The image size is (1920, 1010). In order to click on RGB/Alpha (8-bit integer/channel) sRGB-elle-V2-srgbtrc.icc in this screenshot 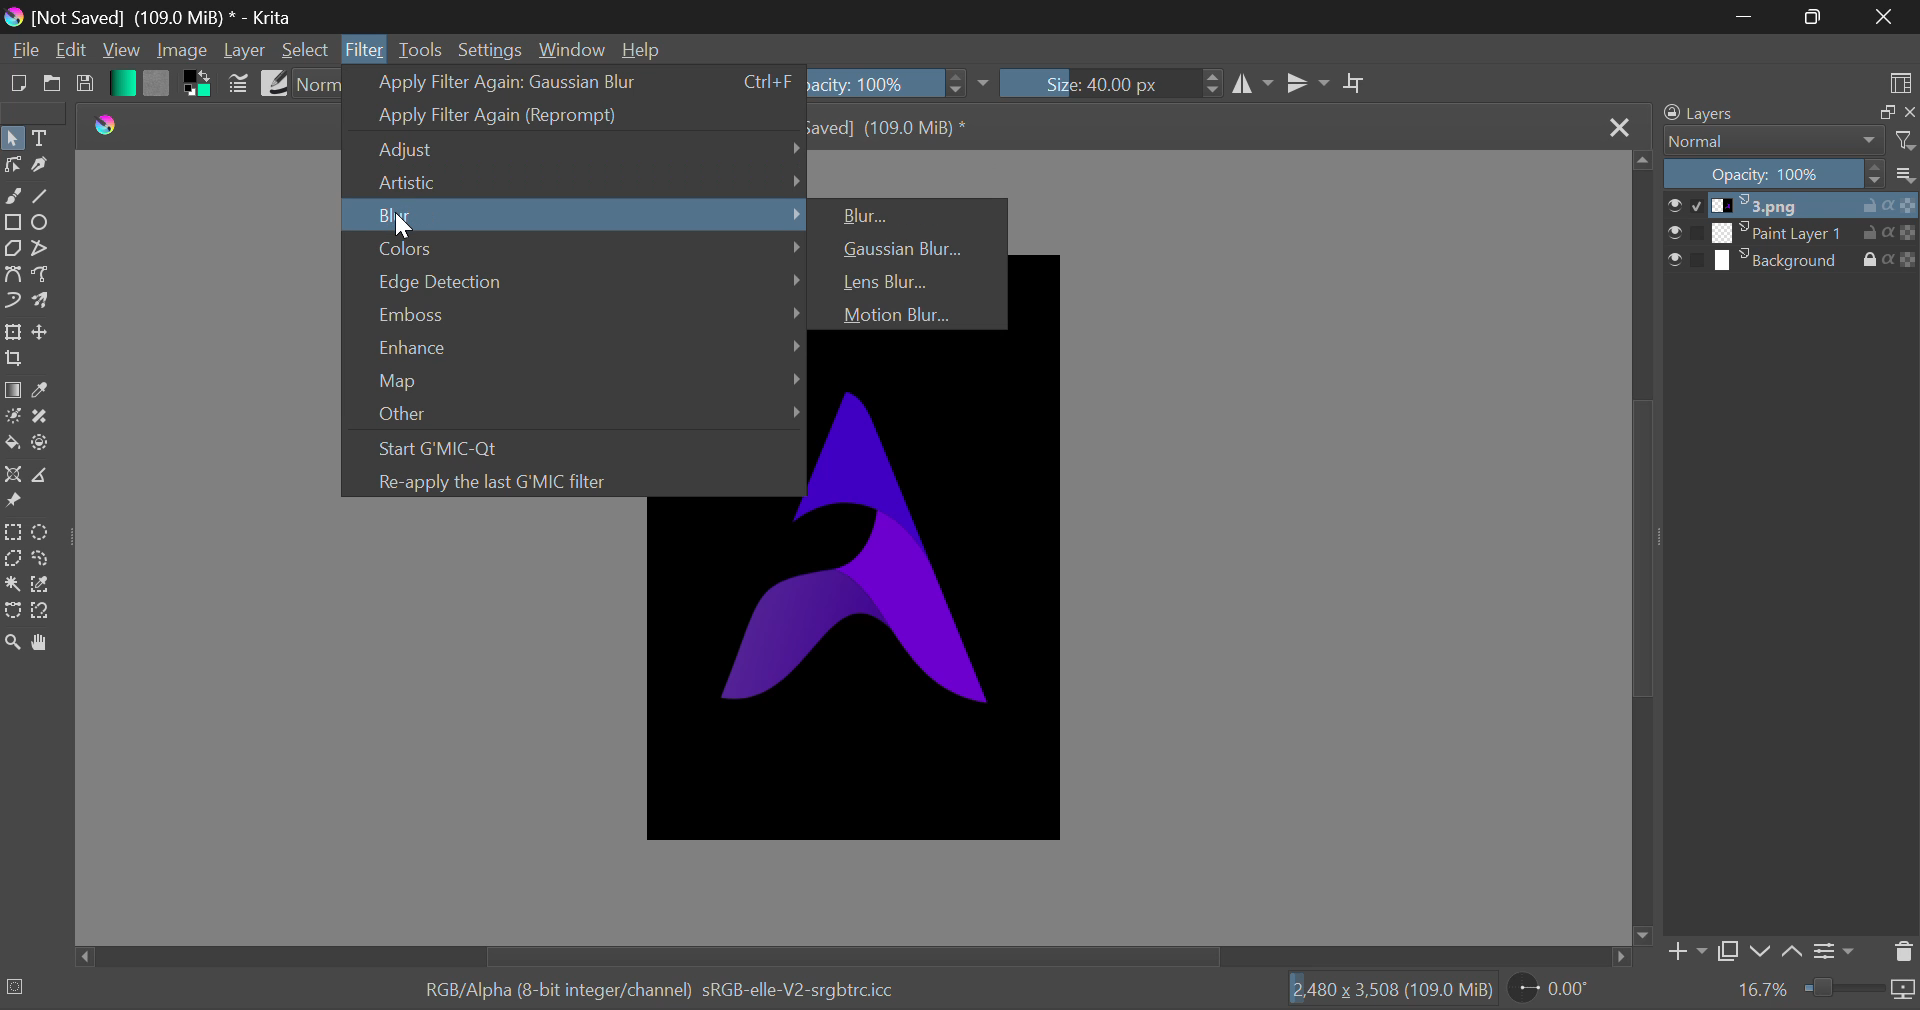, I will do `click(660, 987)`.